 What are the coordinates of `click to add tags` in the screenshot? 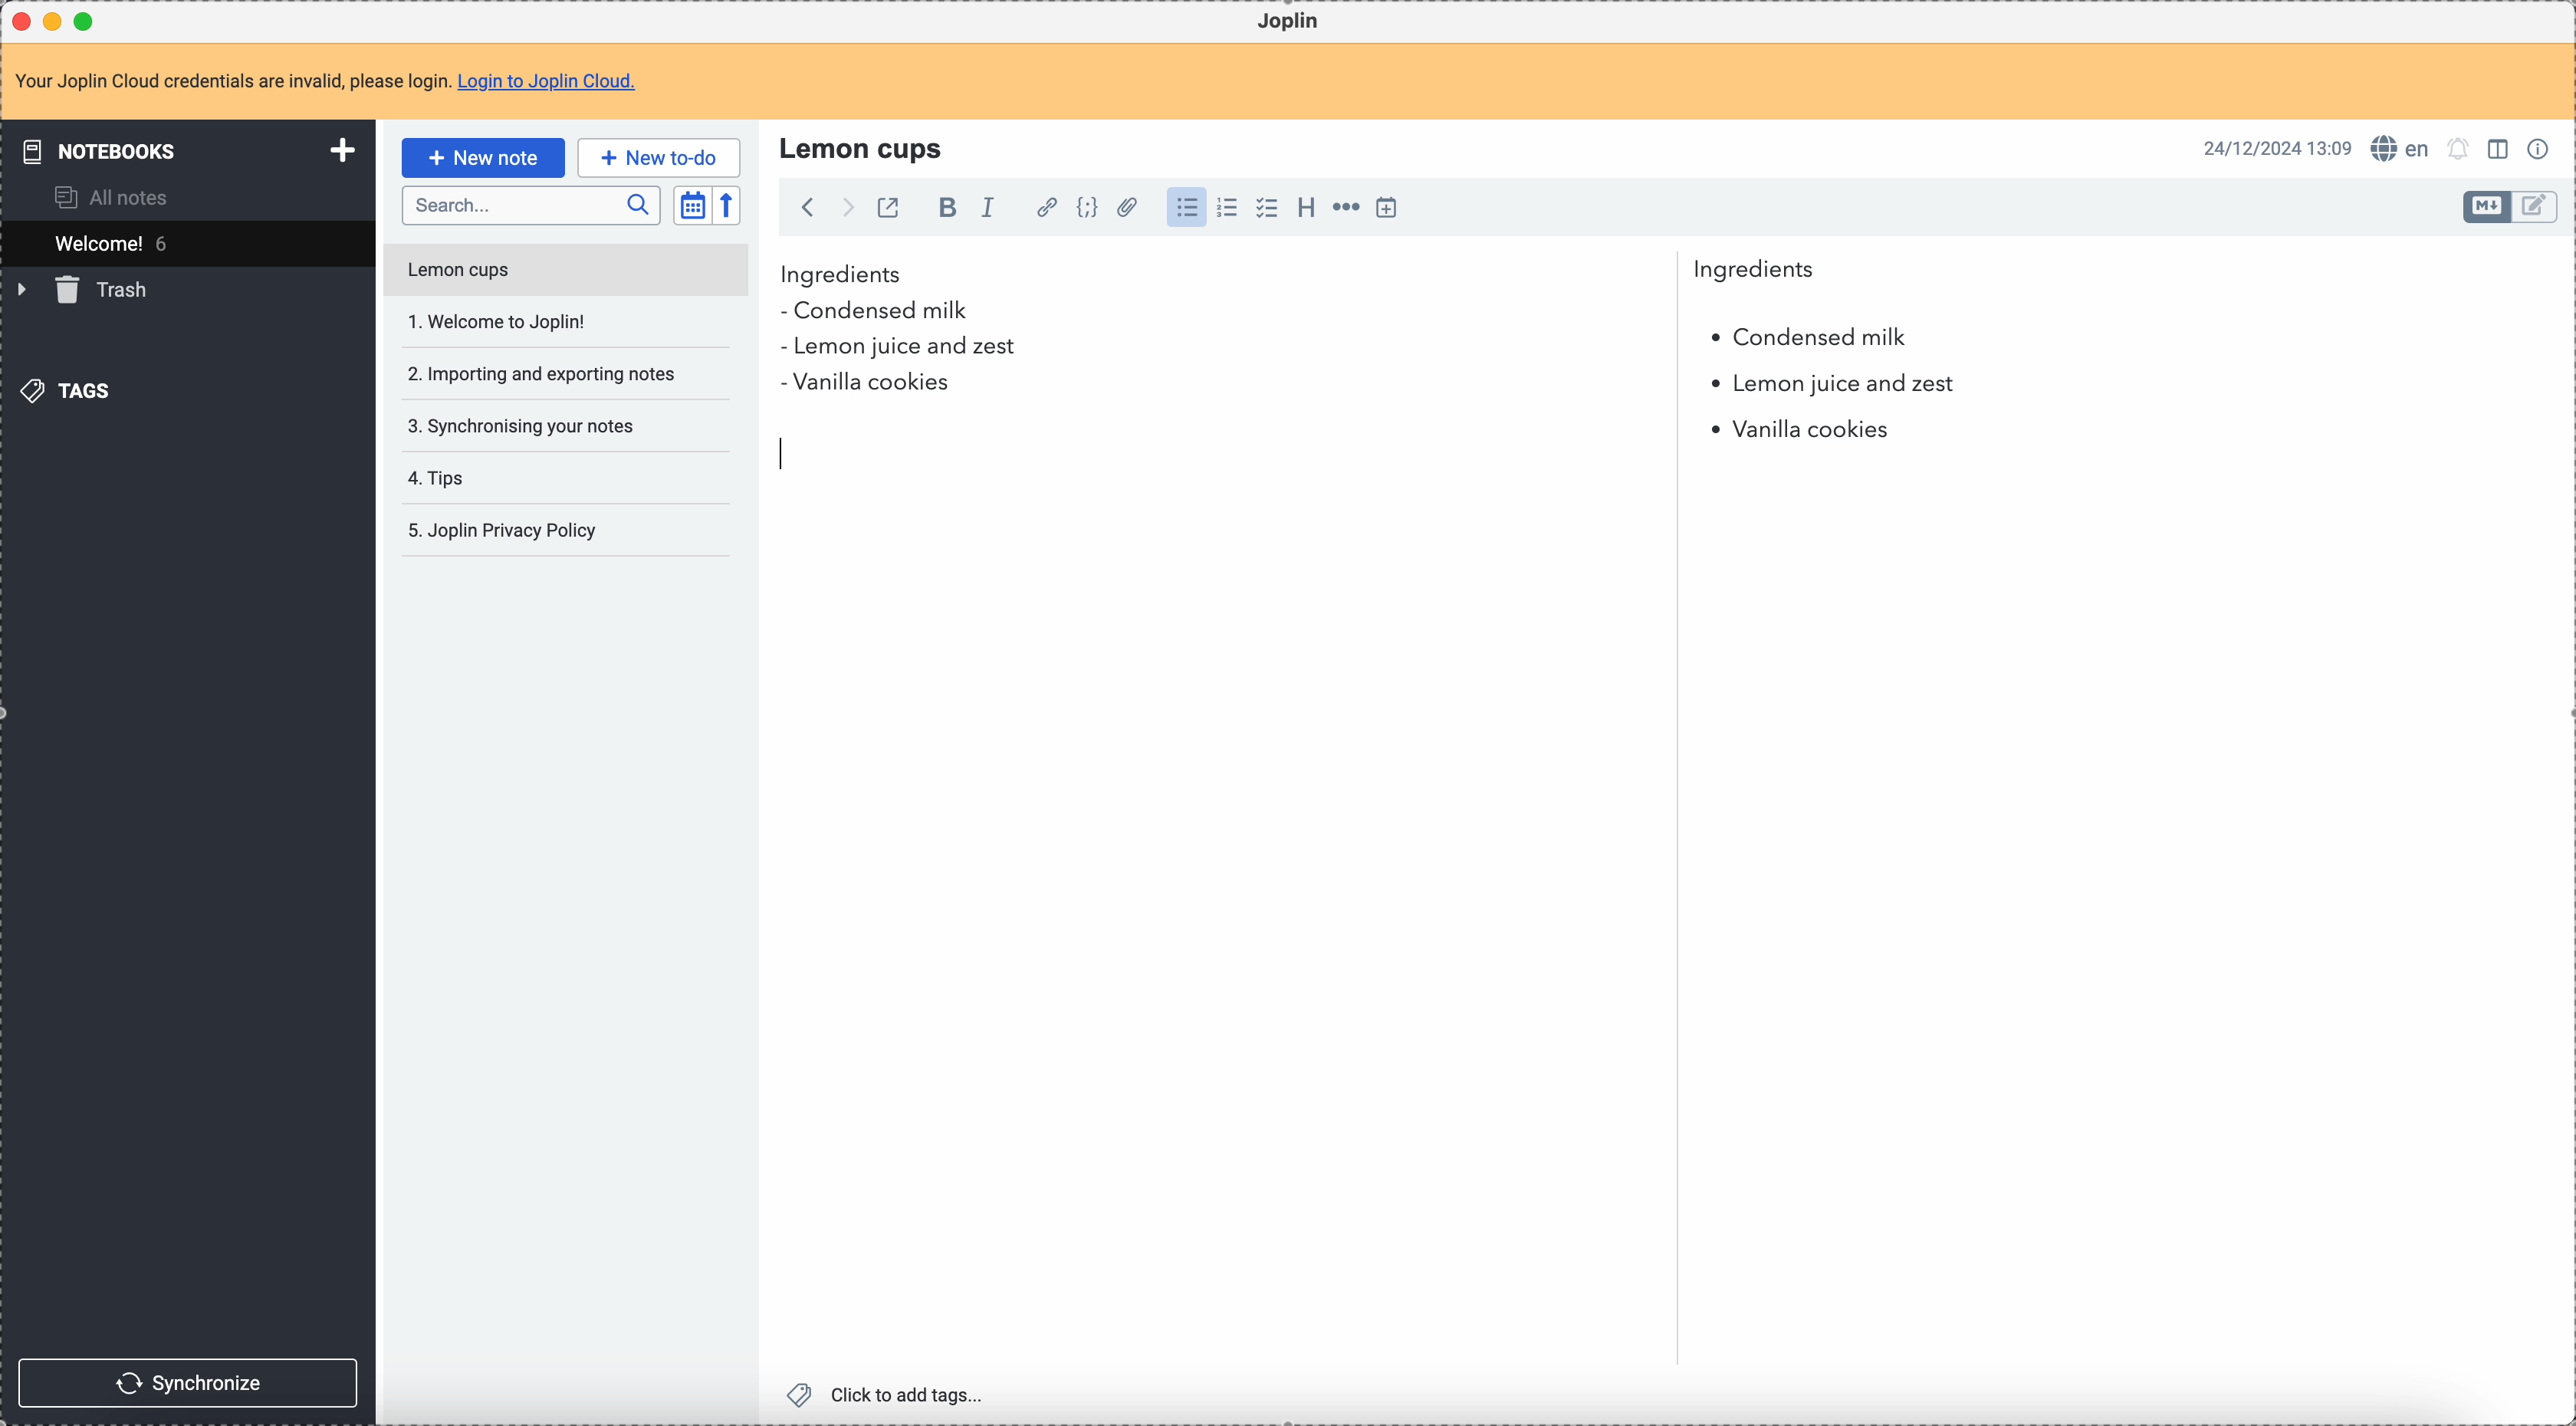 It's located at (891, 1393).